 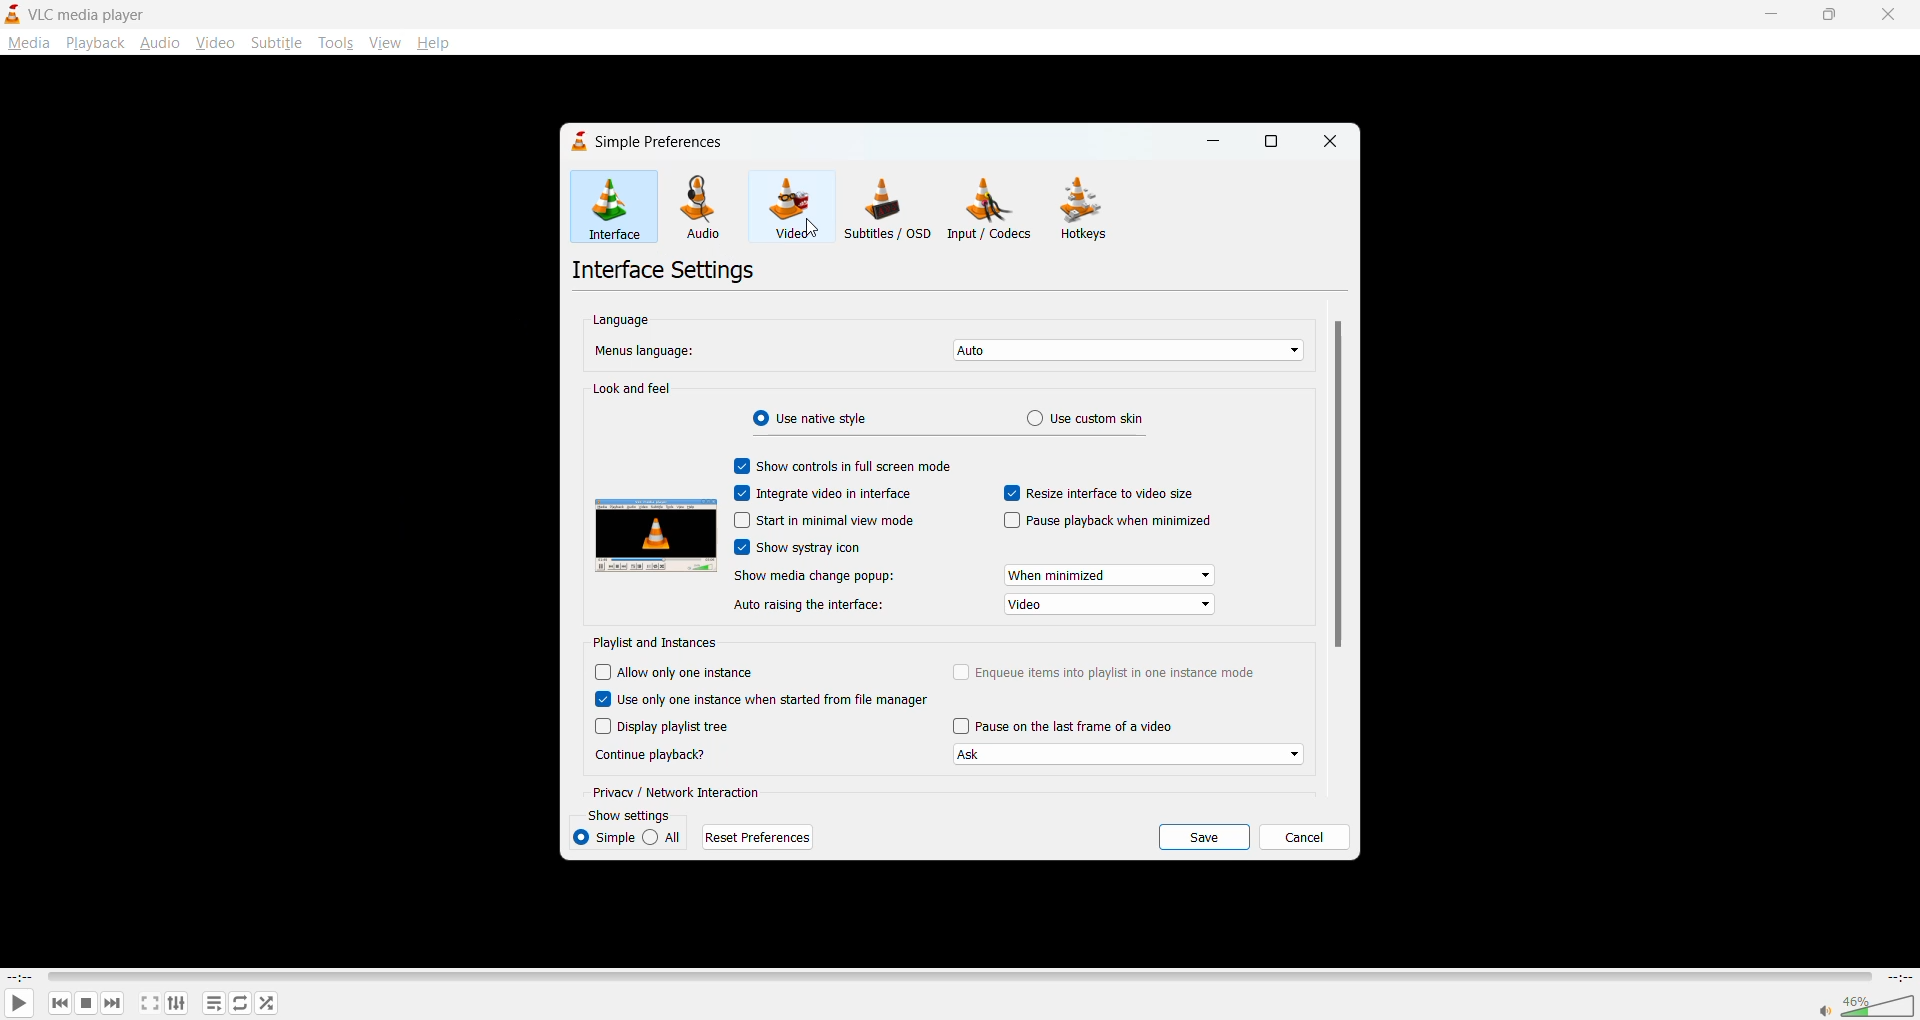 I want to click on volume, so click(x=1866, y=1004).